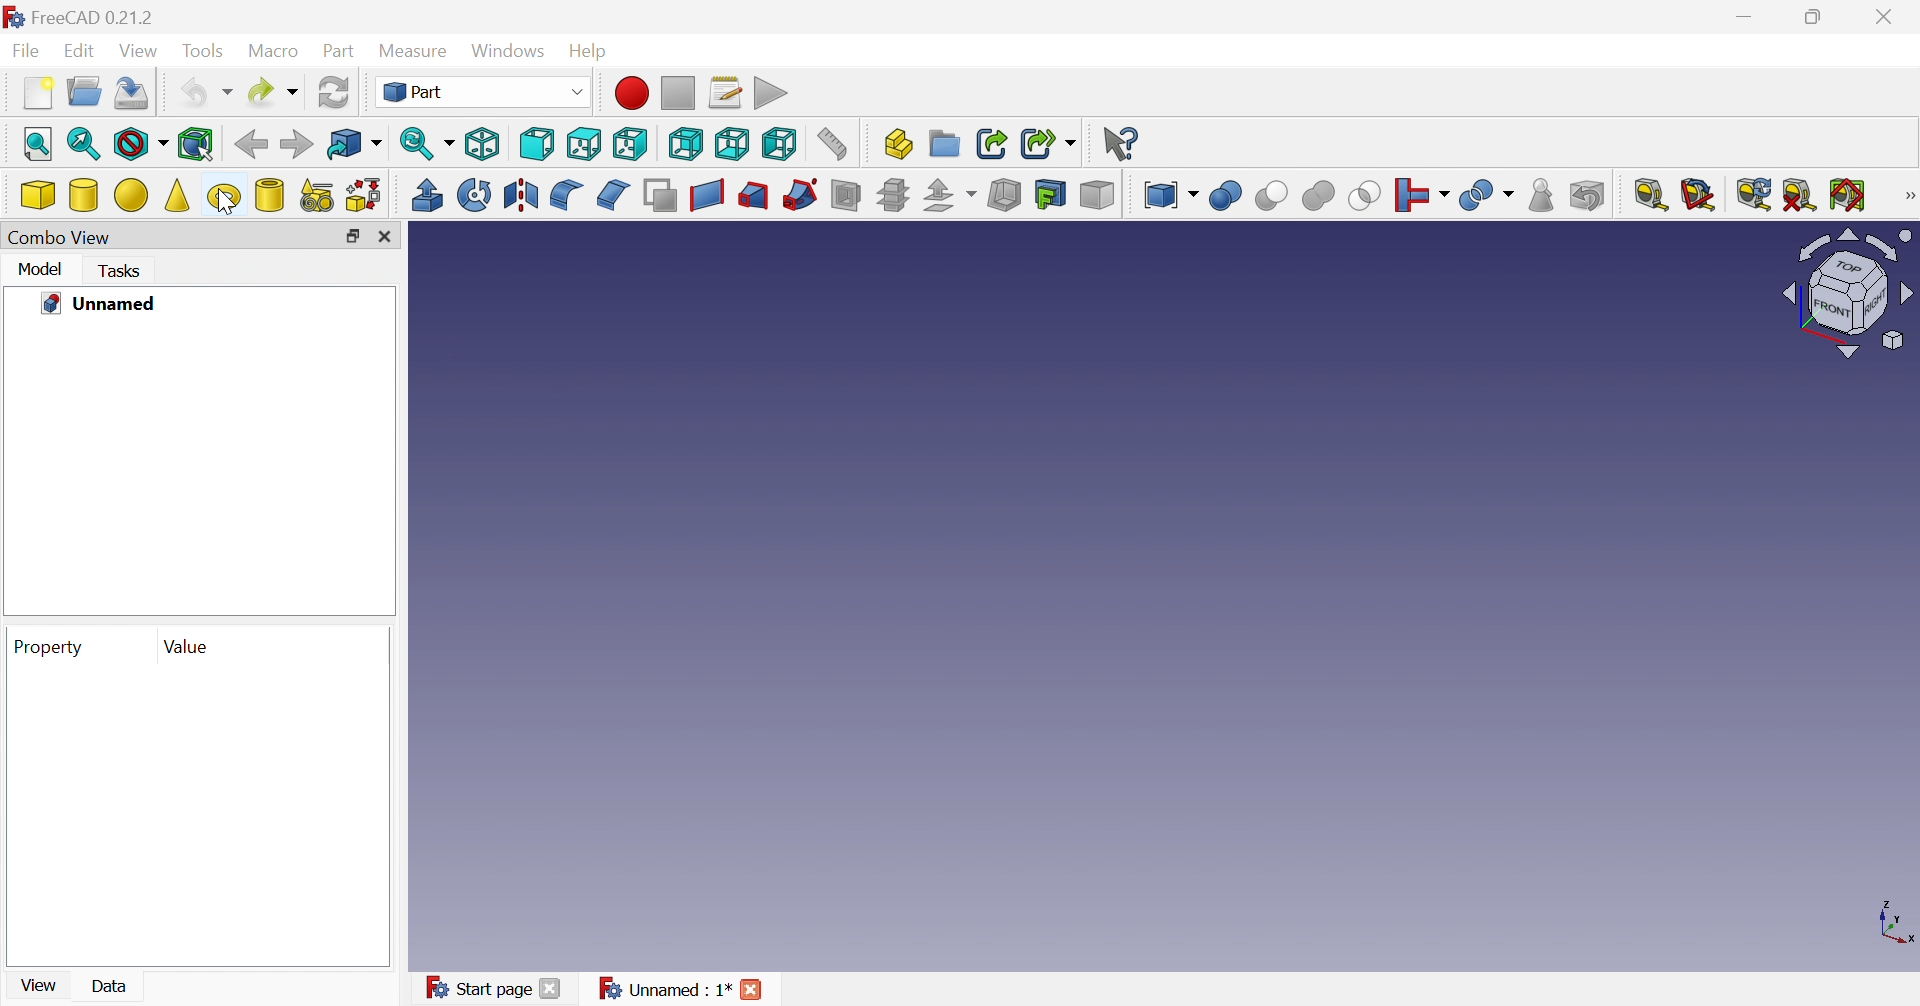  I want to click on Top, so click(634, 143).